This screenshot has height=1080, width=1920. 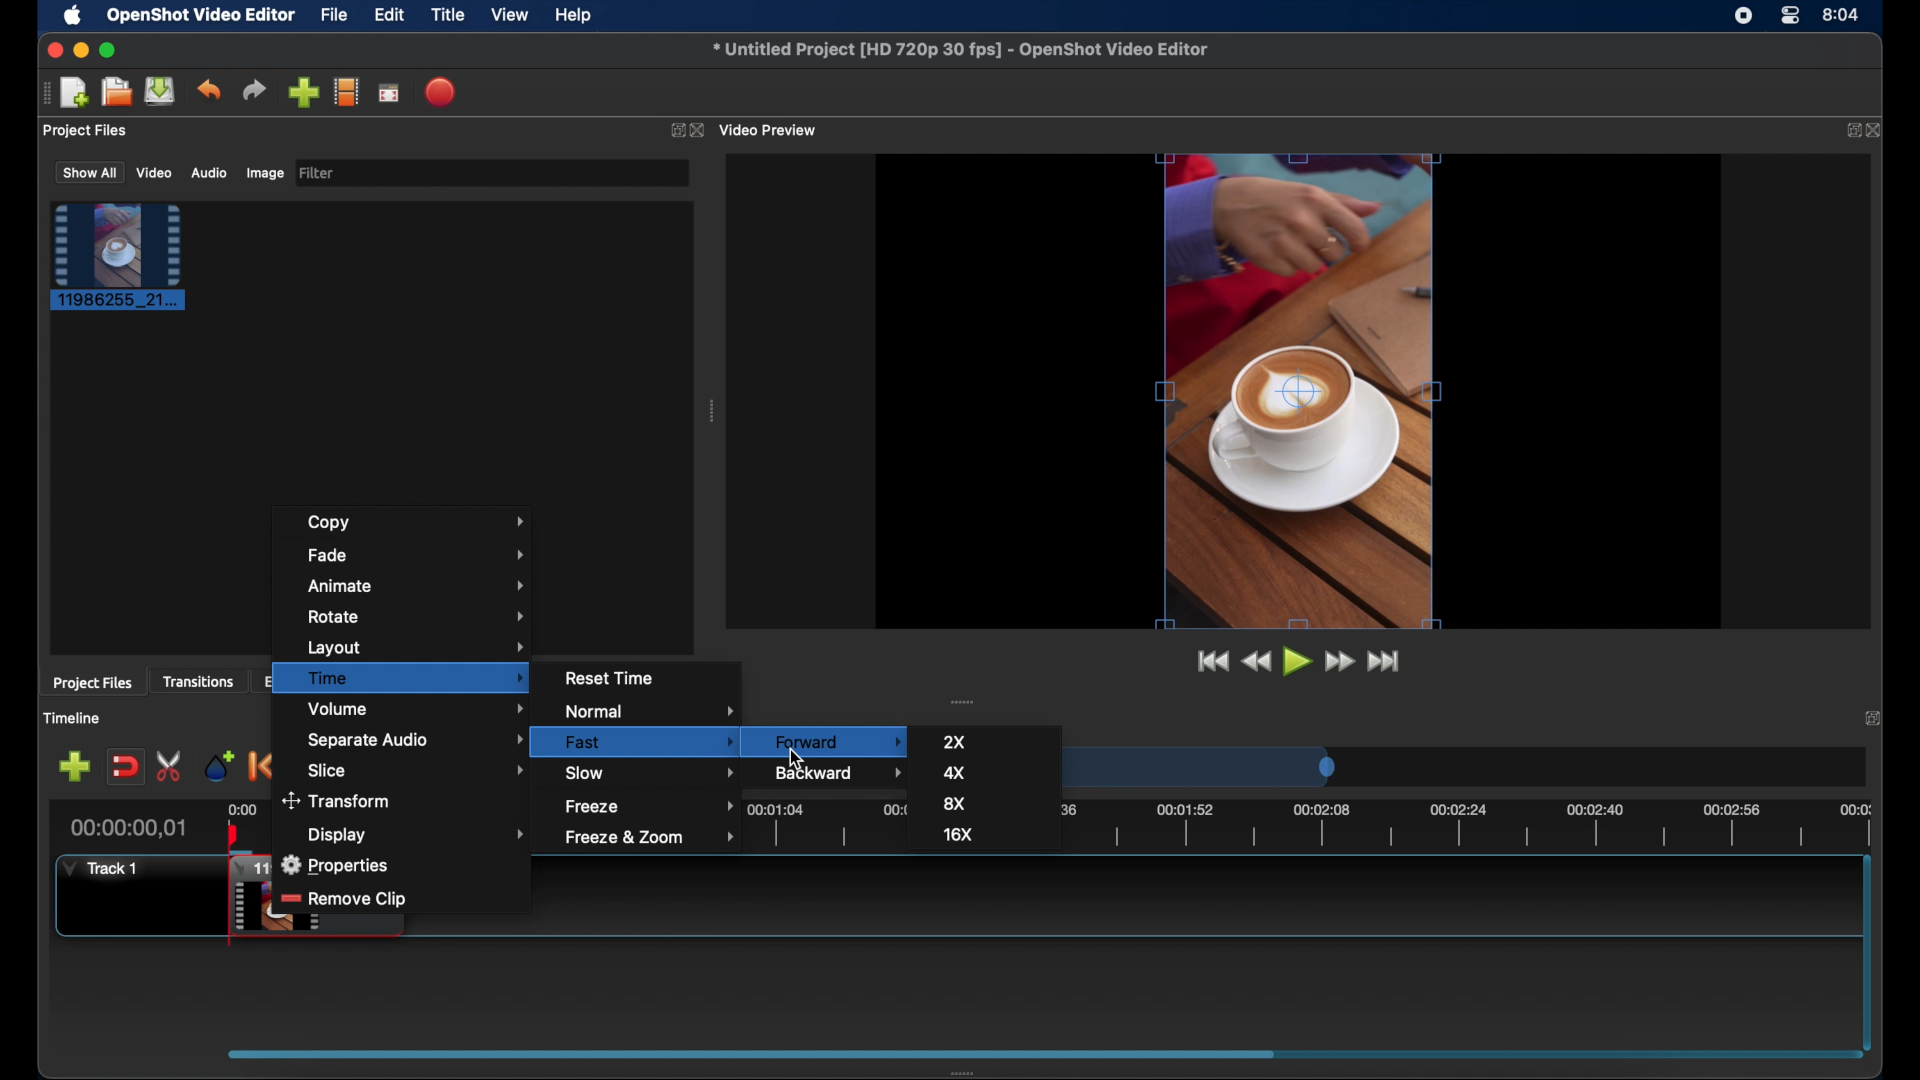 What do you see at coordinates (650, 742) in the screenshot?
I see `fastmenu` at bounding box center [650, 742].